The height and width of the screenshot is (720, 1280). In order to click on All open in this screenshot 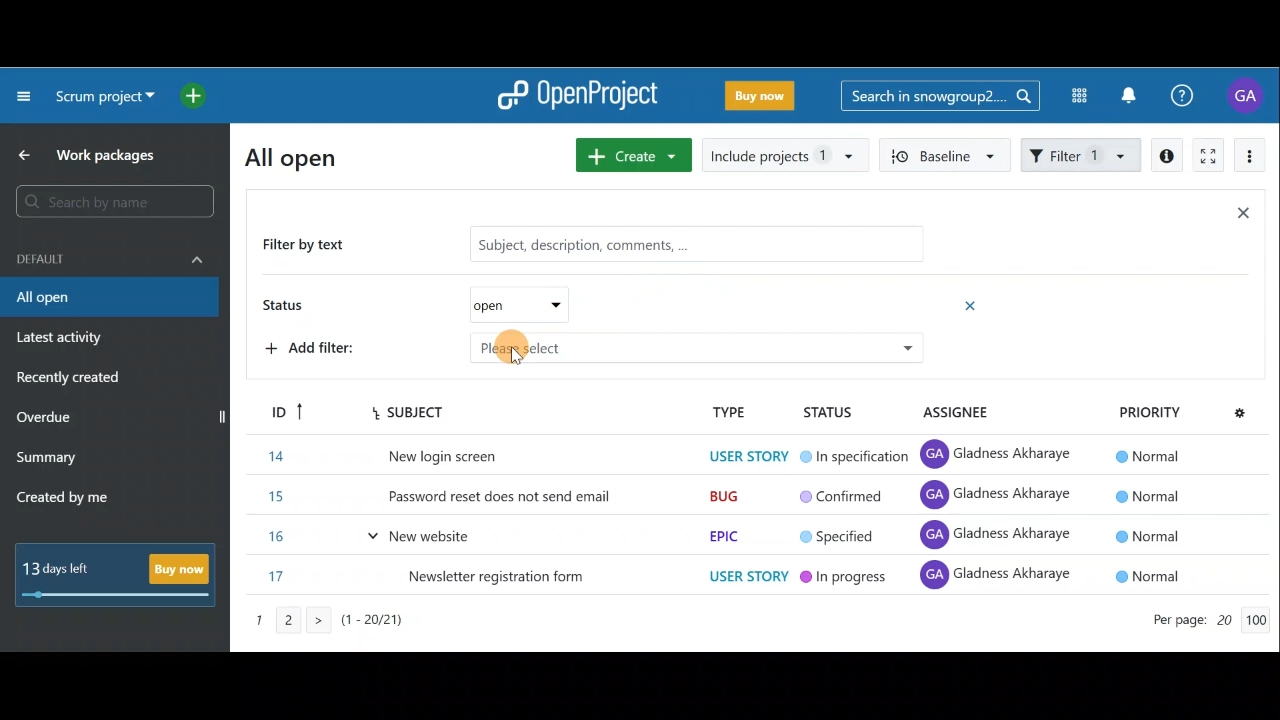, I will do `click(108, 298)`.